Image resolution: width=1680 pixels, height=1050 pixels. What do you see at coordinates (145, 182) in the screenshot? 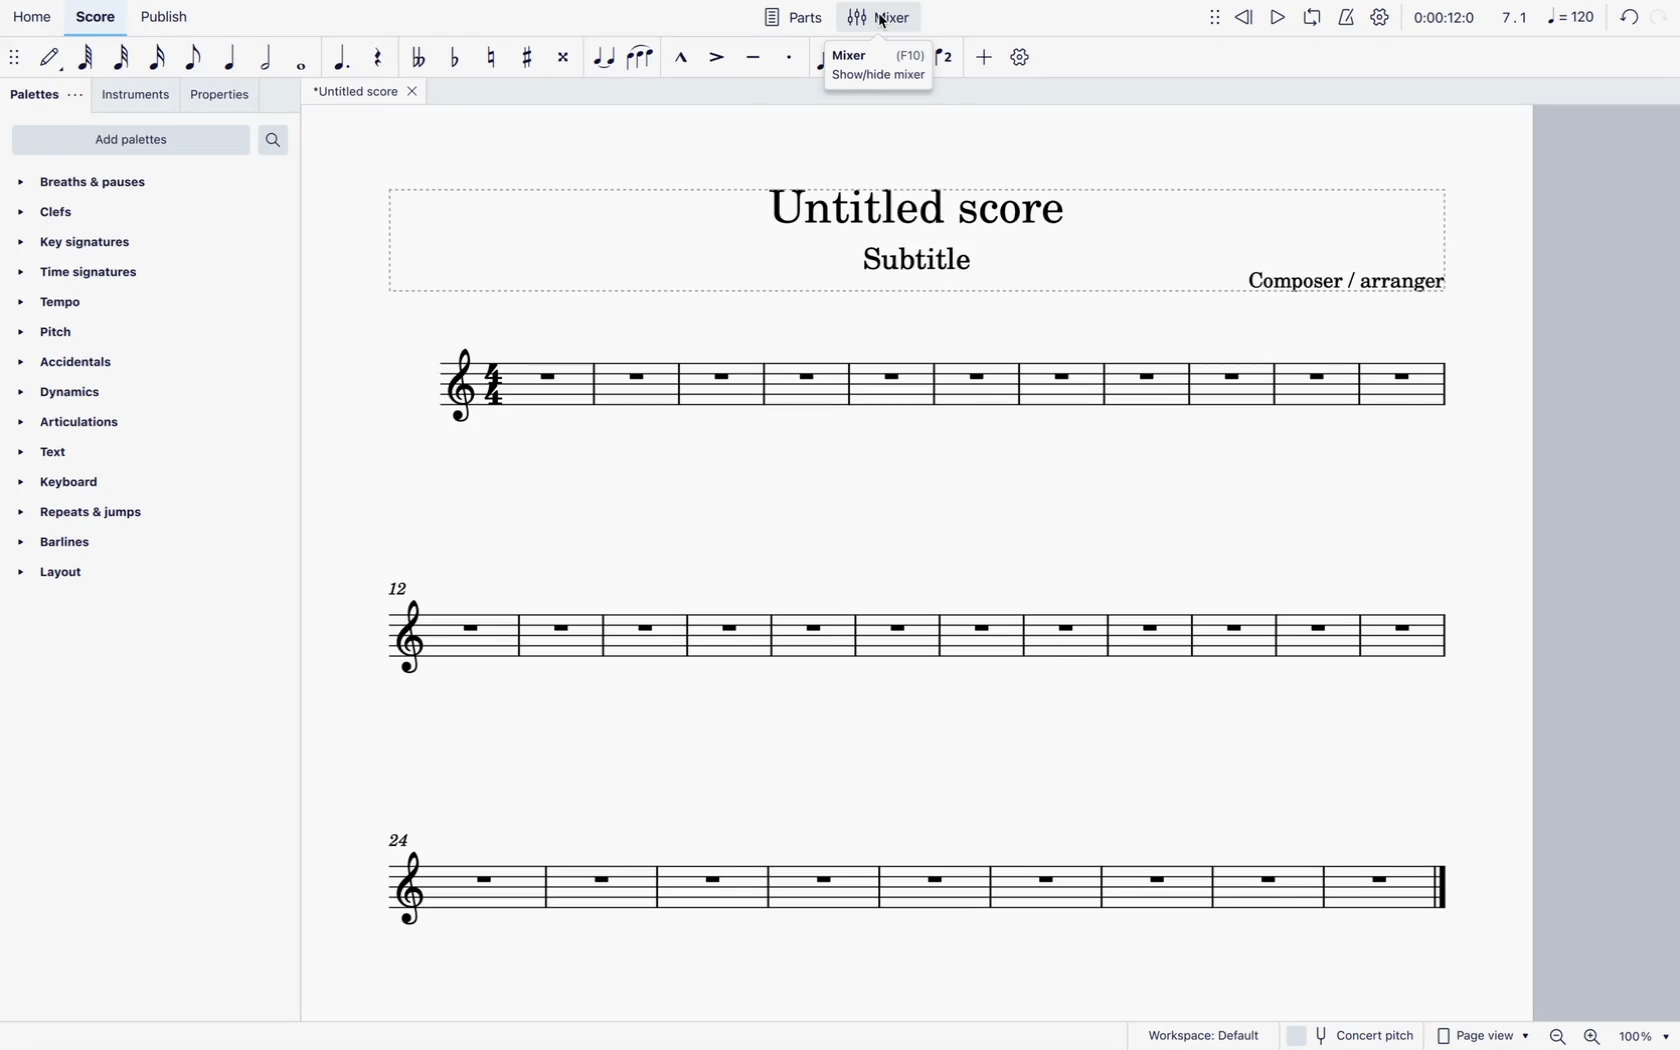
I see `breaths & pauses` at bounding box center [145, 182].